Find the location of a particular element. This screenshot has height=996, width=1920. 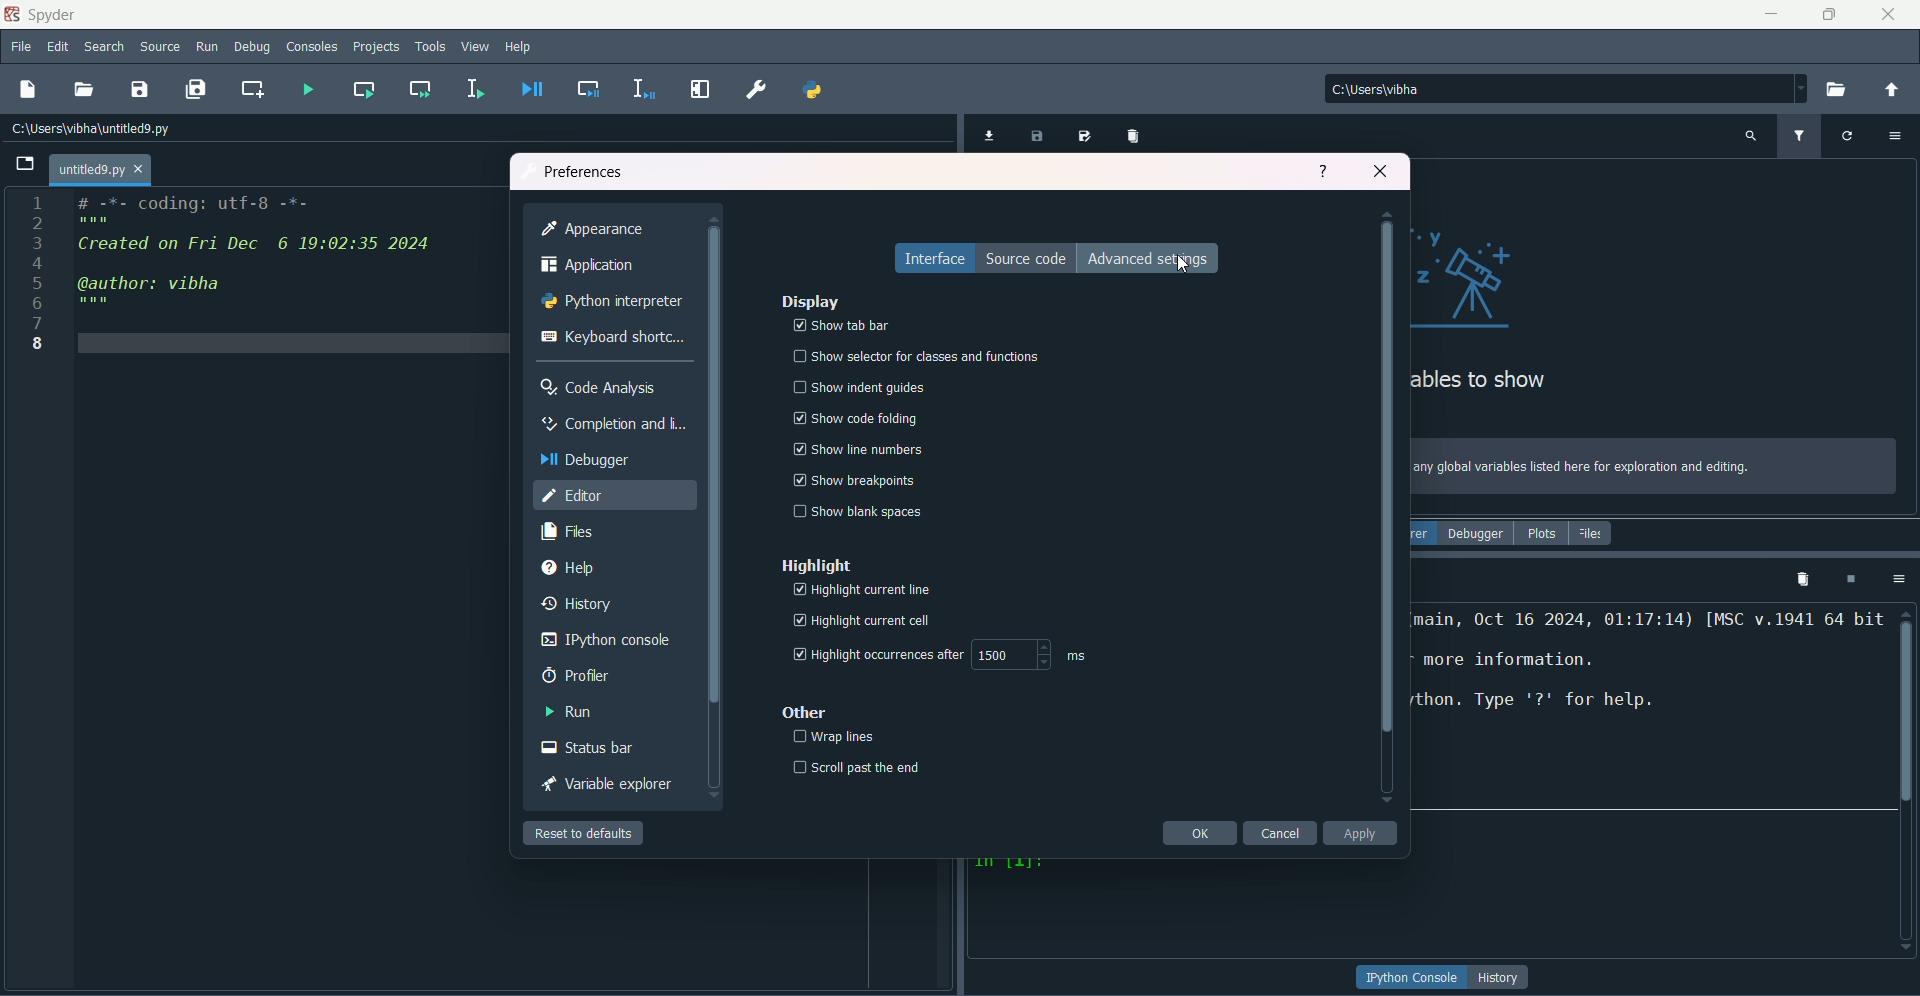

debug file is located at coordinates (526, 89).